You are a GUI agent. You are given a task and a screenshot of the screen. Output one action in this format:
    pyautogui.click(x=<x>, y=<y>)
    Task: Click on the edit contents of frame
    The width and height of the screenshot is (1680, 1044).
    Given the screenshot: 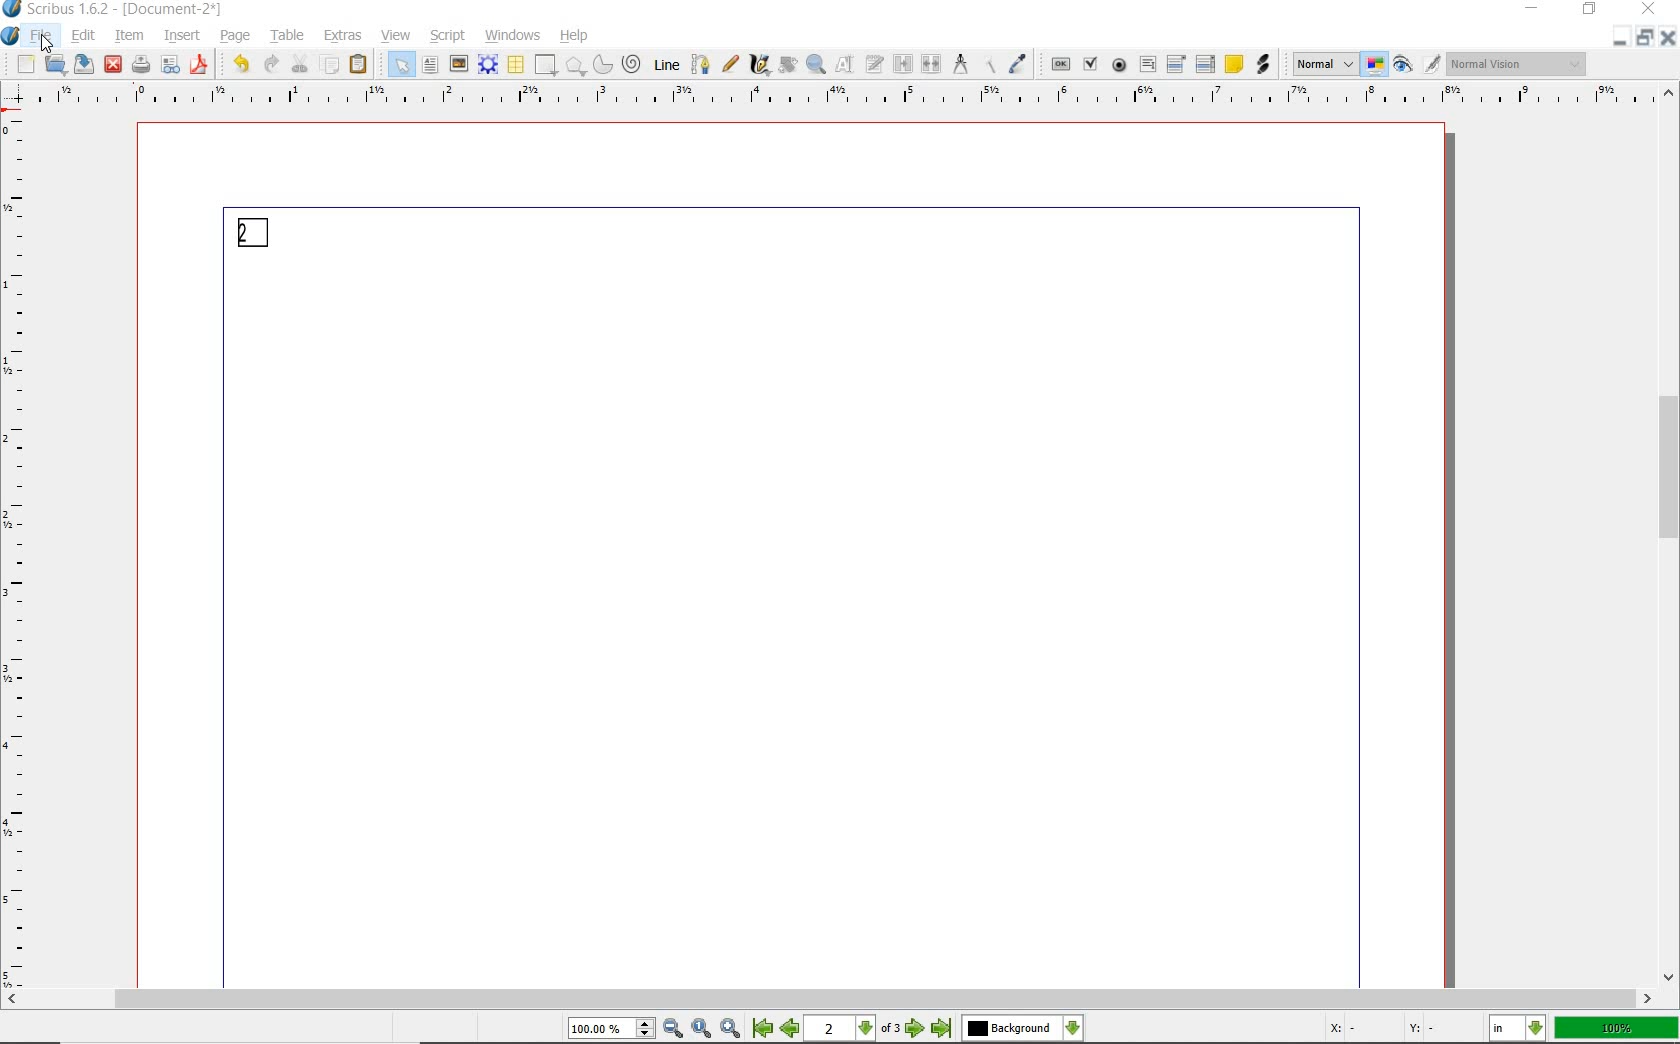 What is the action you would take?
    pyautogui.click(x=847, y=65)
    